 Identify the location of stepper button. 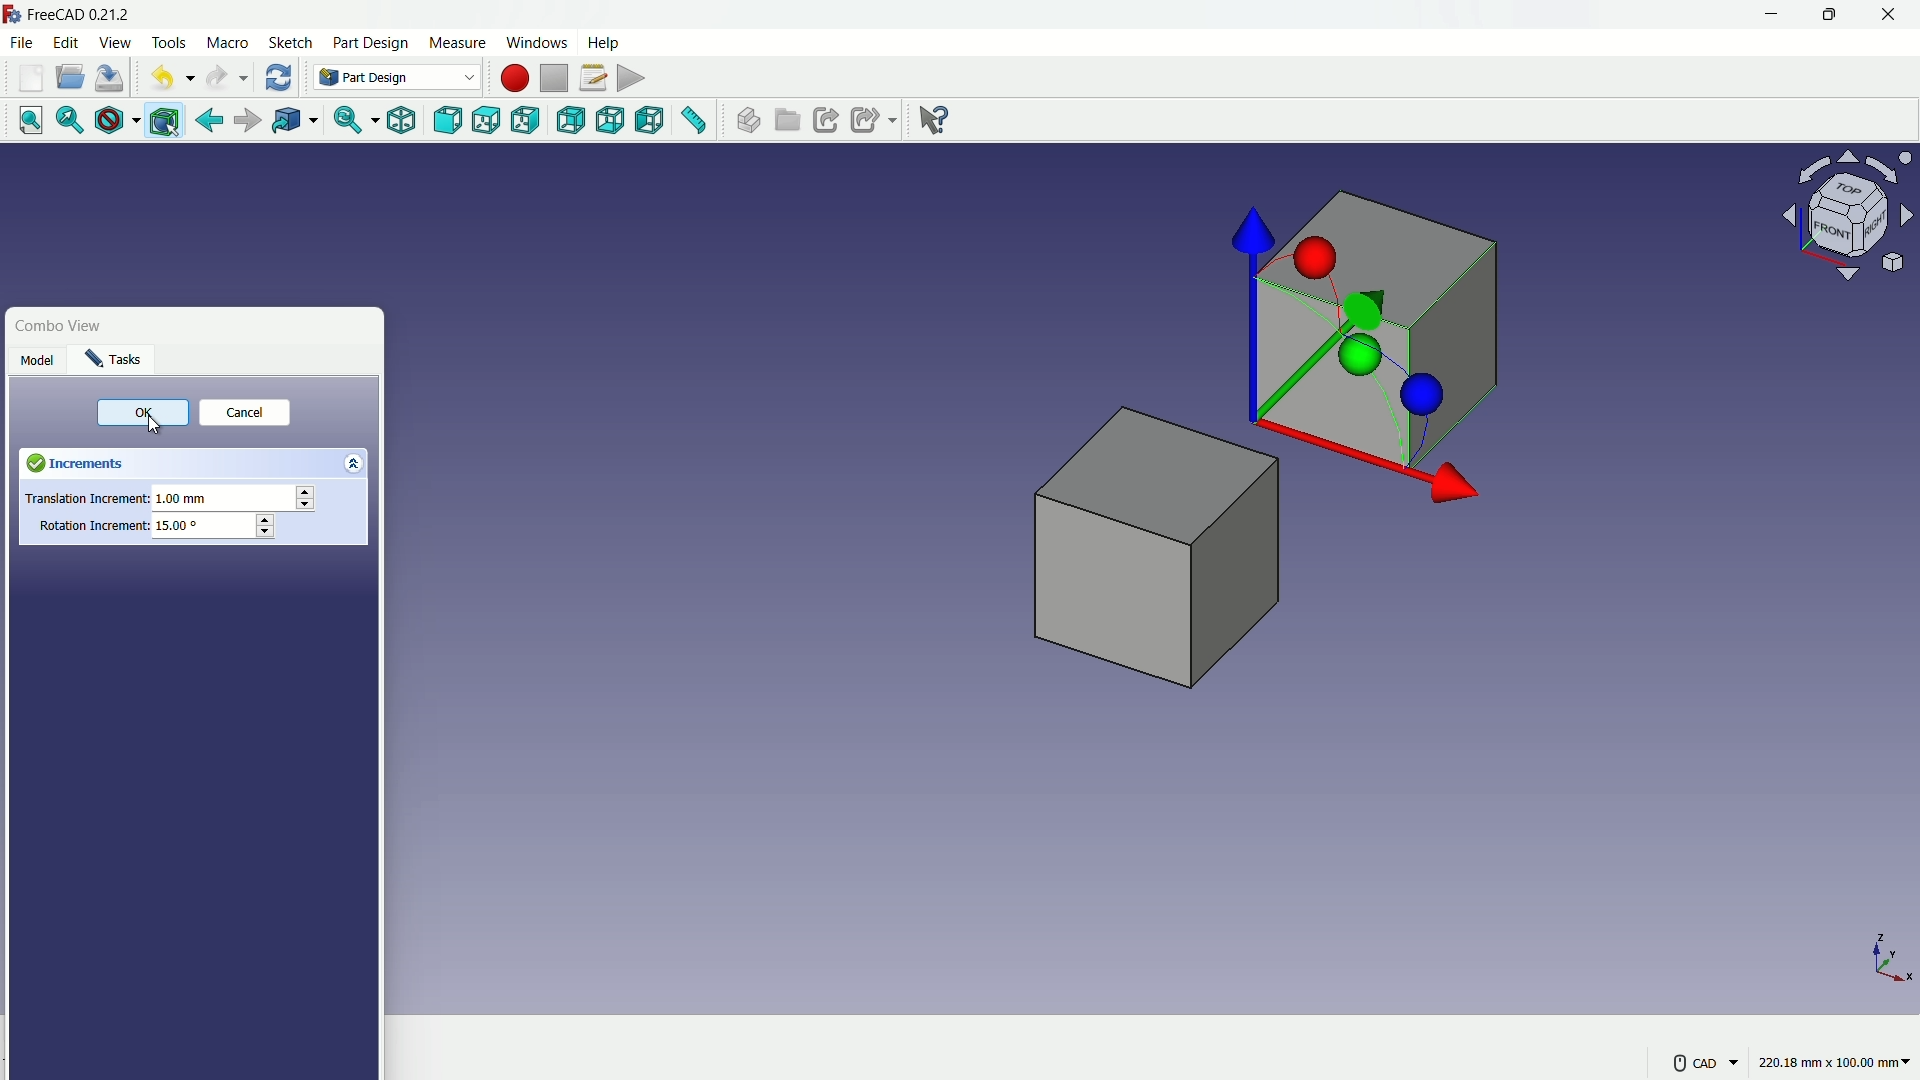
(264, 527).